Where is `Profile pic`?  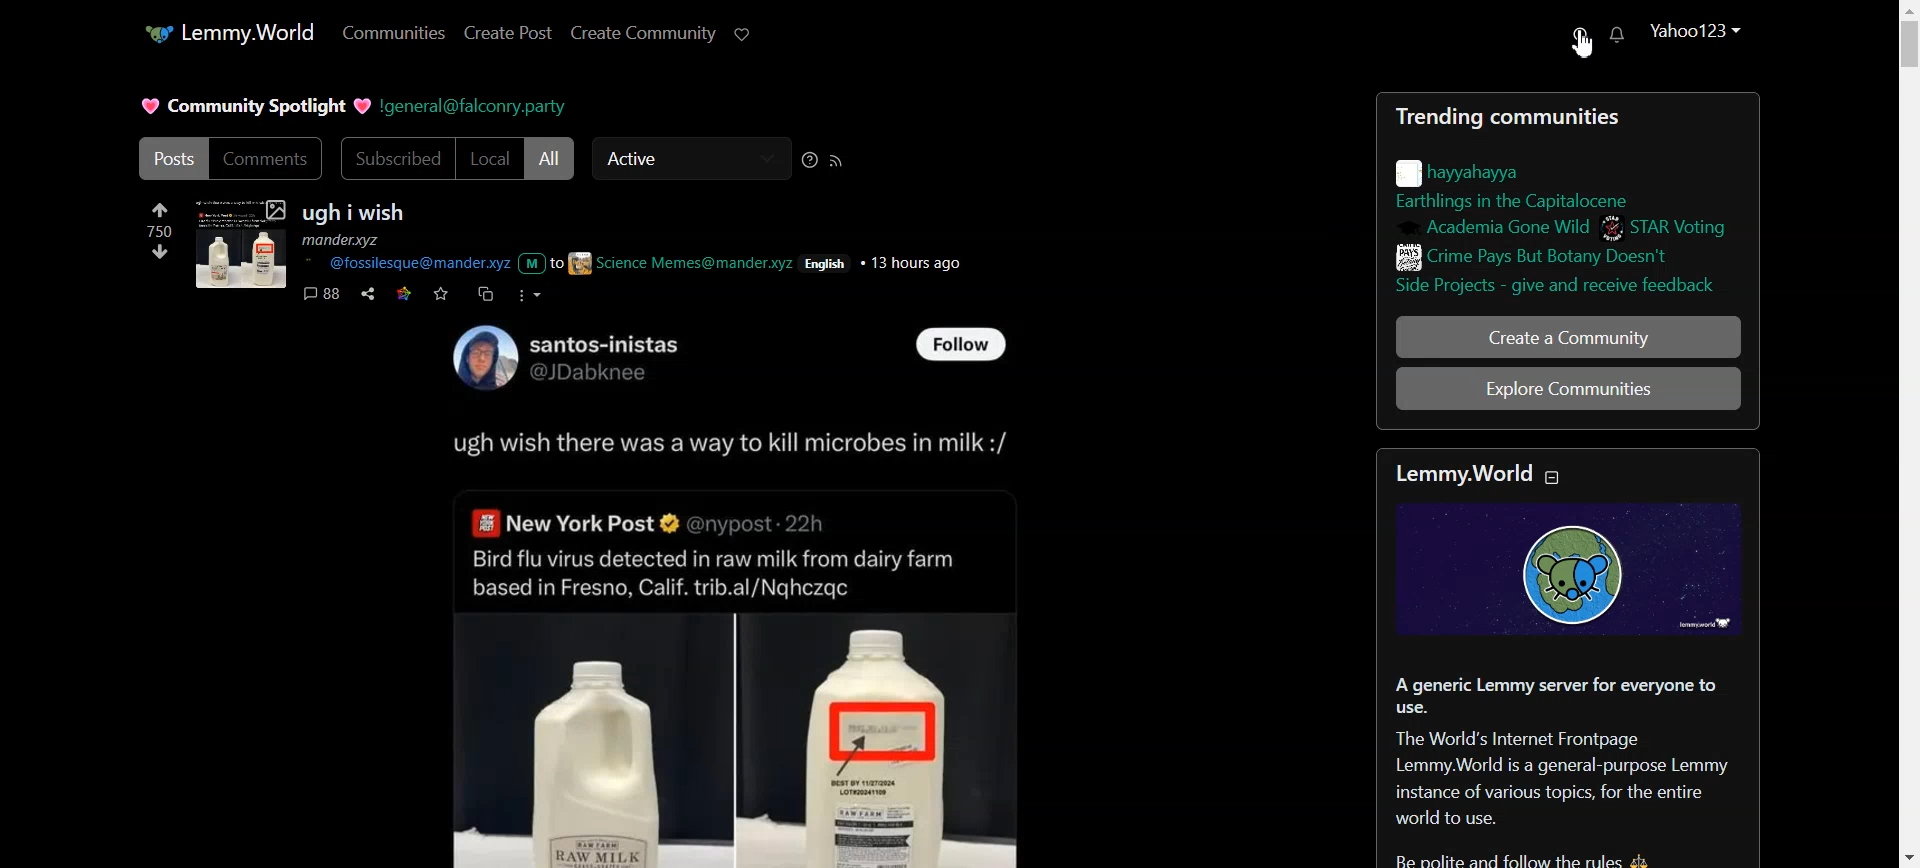 Profile pic is located at coordinates (240, 242).